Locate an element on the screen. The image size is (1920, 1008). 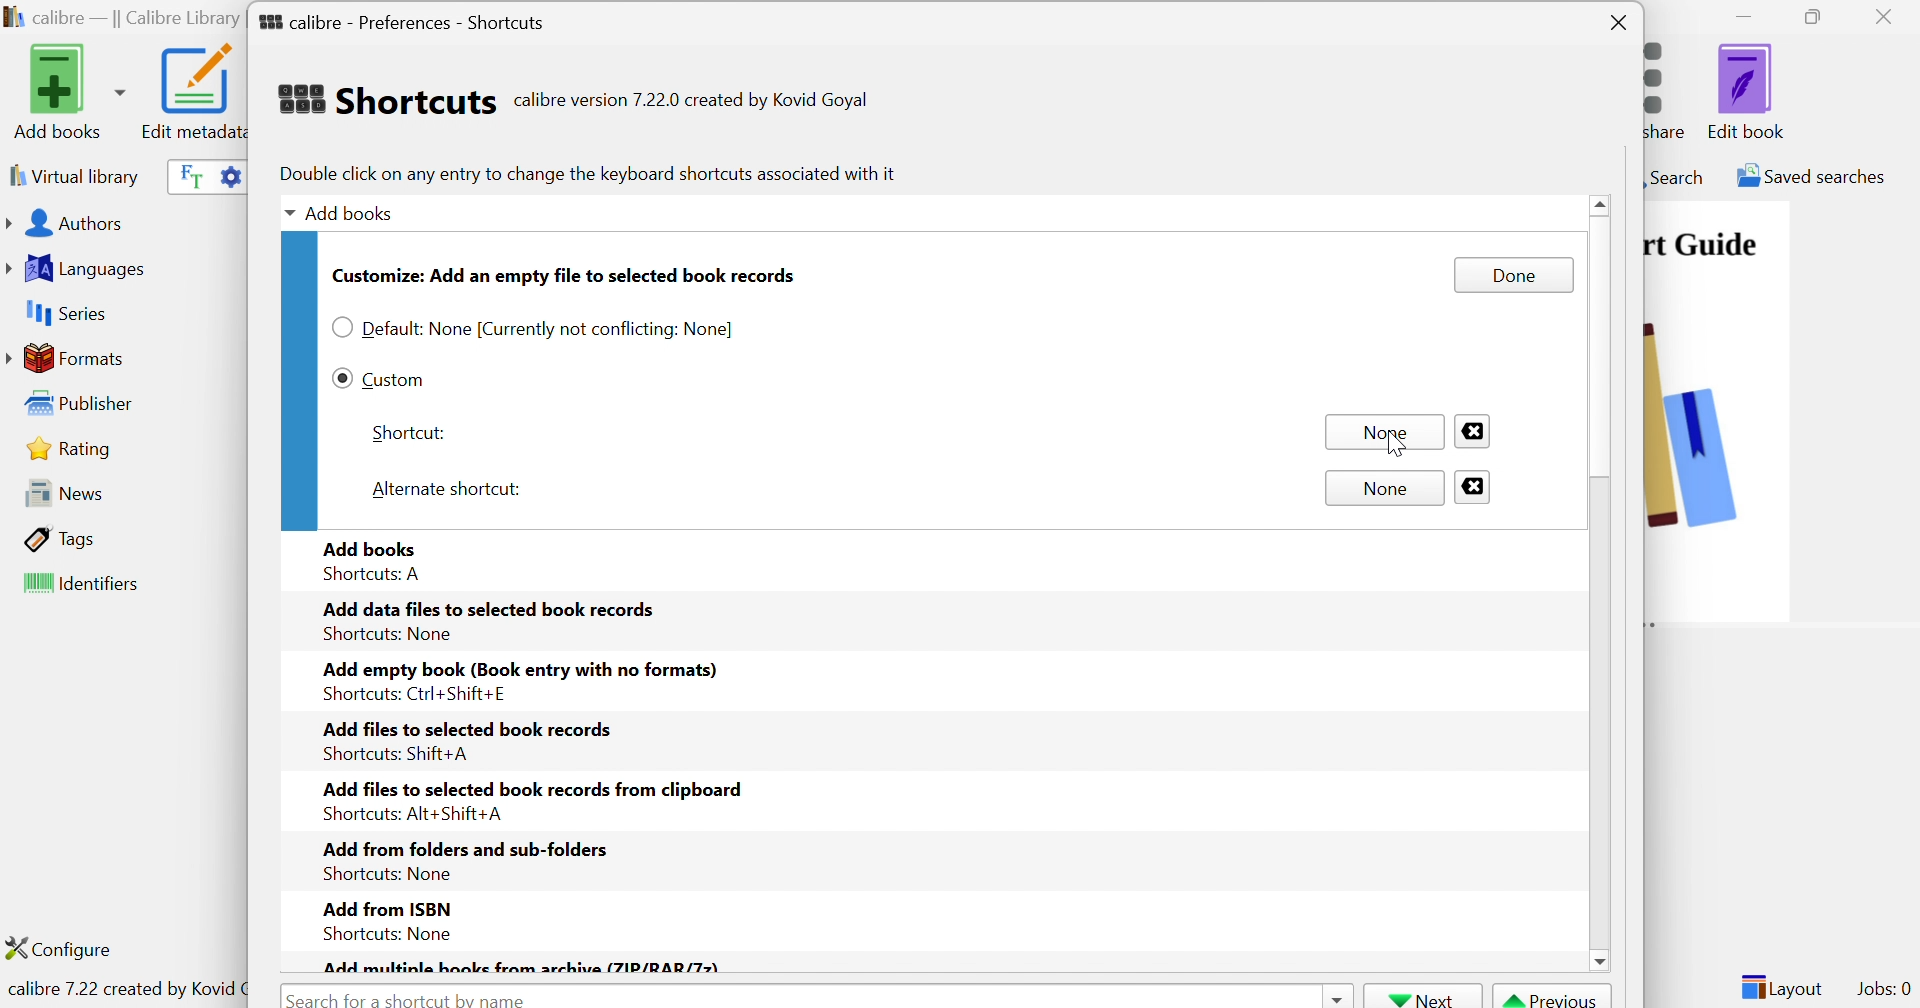
Close is located at coordinates (1619, 24).